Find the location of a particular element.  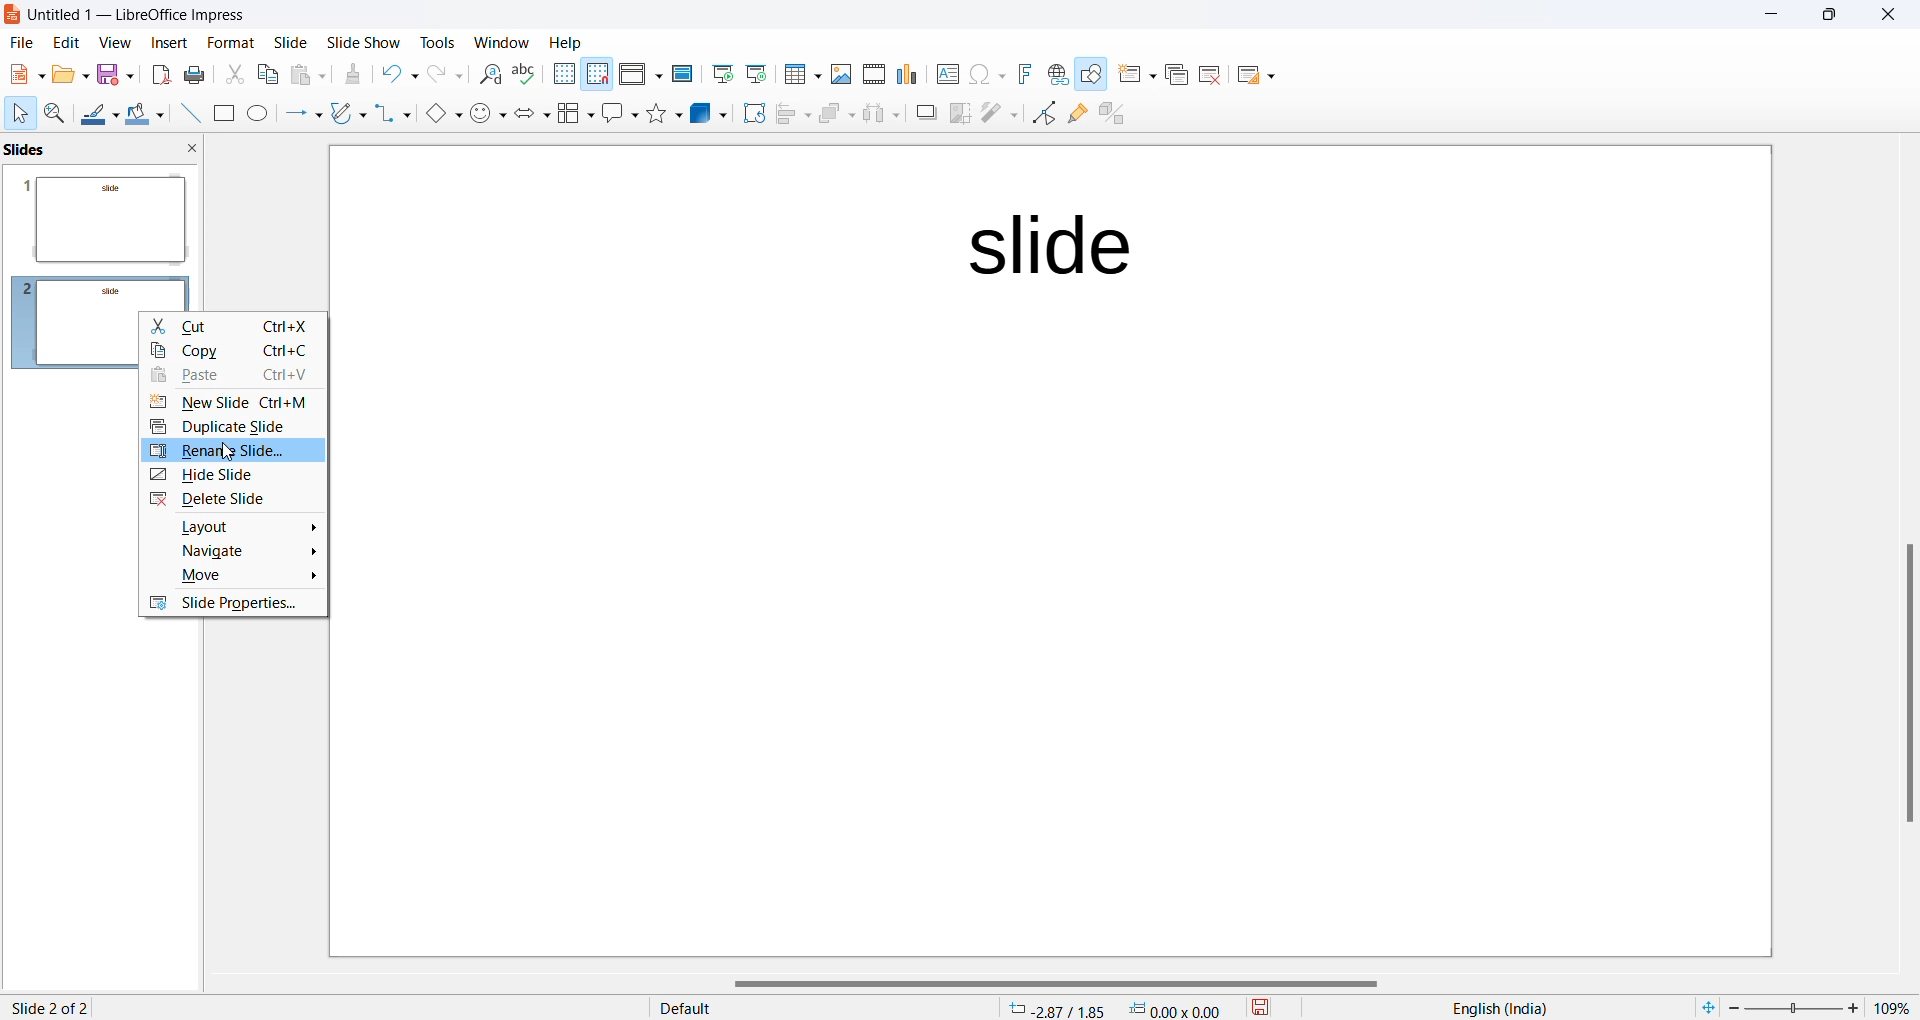

Start from current slide is located at coordinates (755, 76).